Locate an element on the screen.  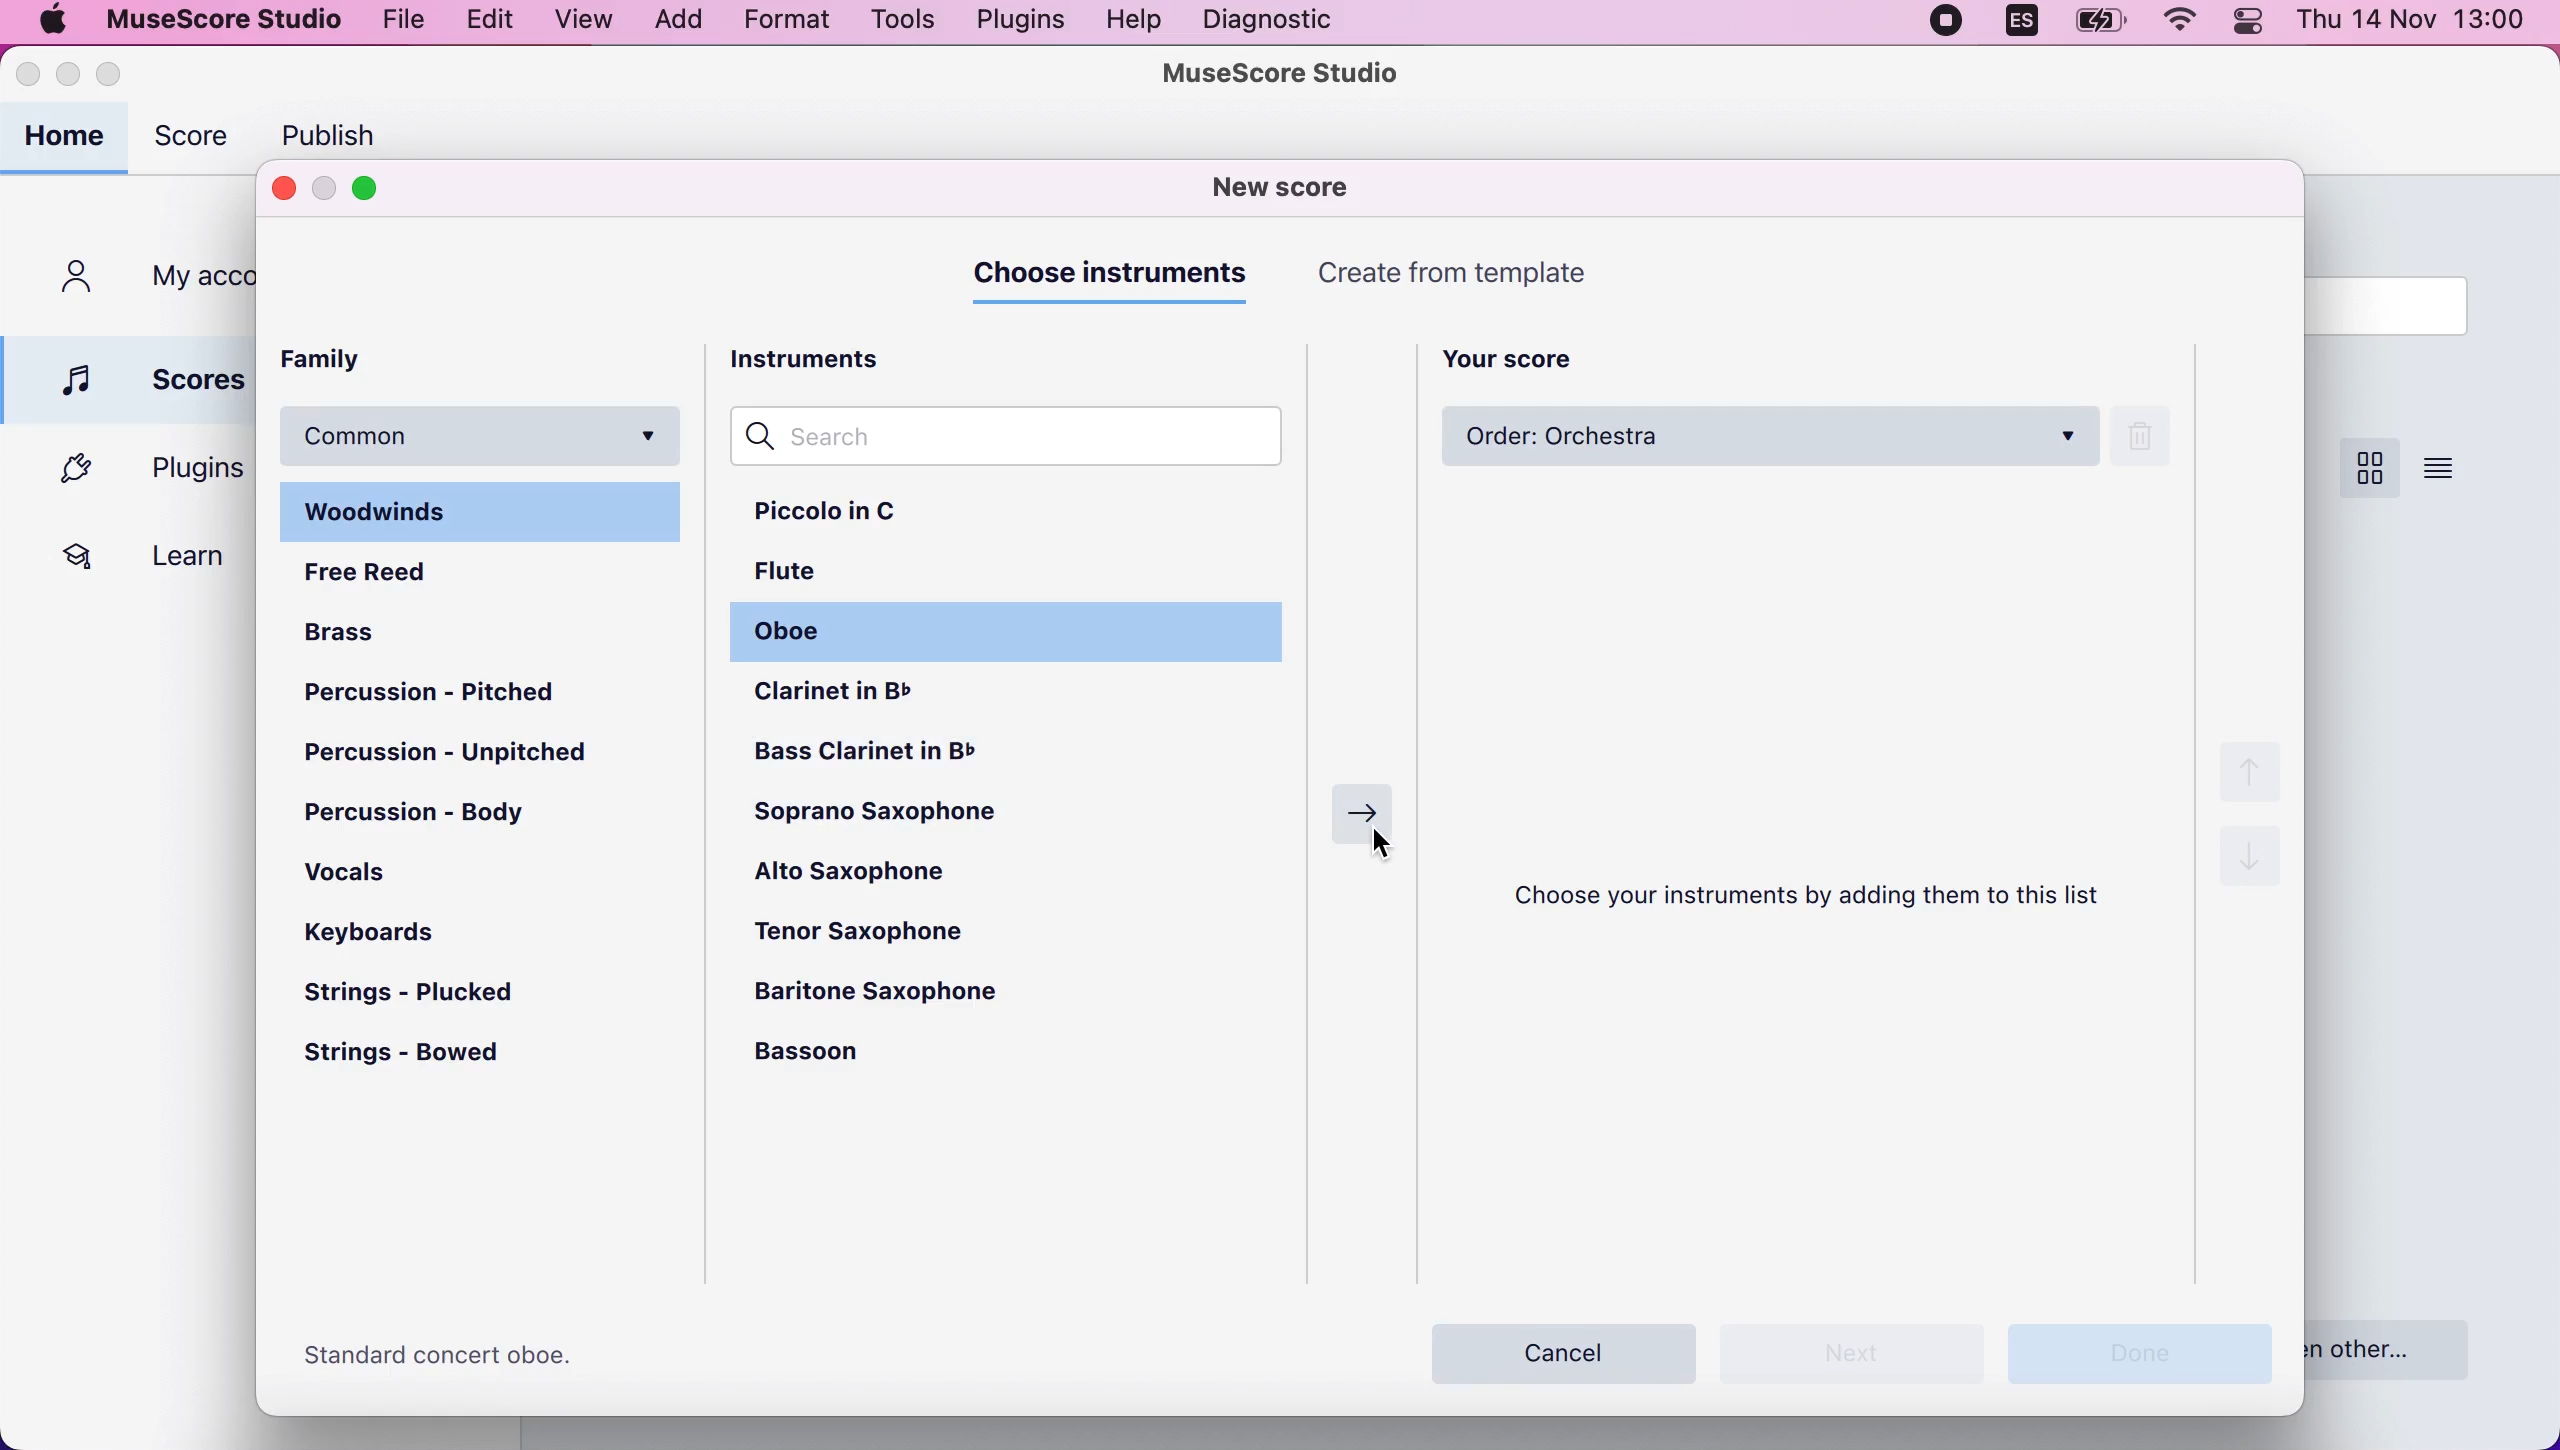
clarinet in b is located at coordinates (877, 696).